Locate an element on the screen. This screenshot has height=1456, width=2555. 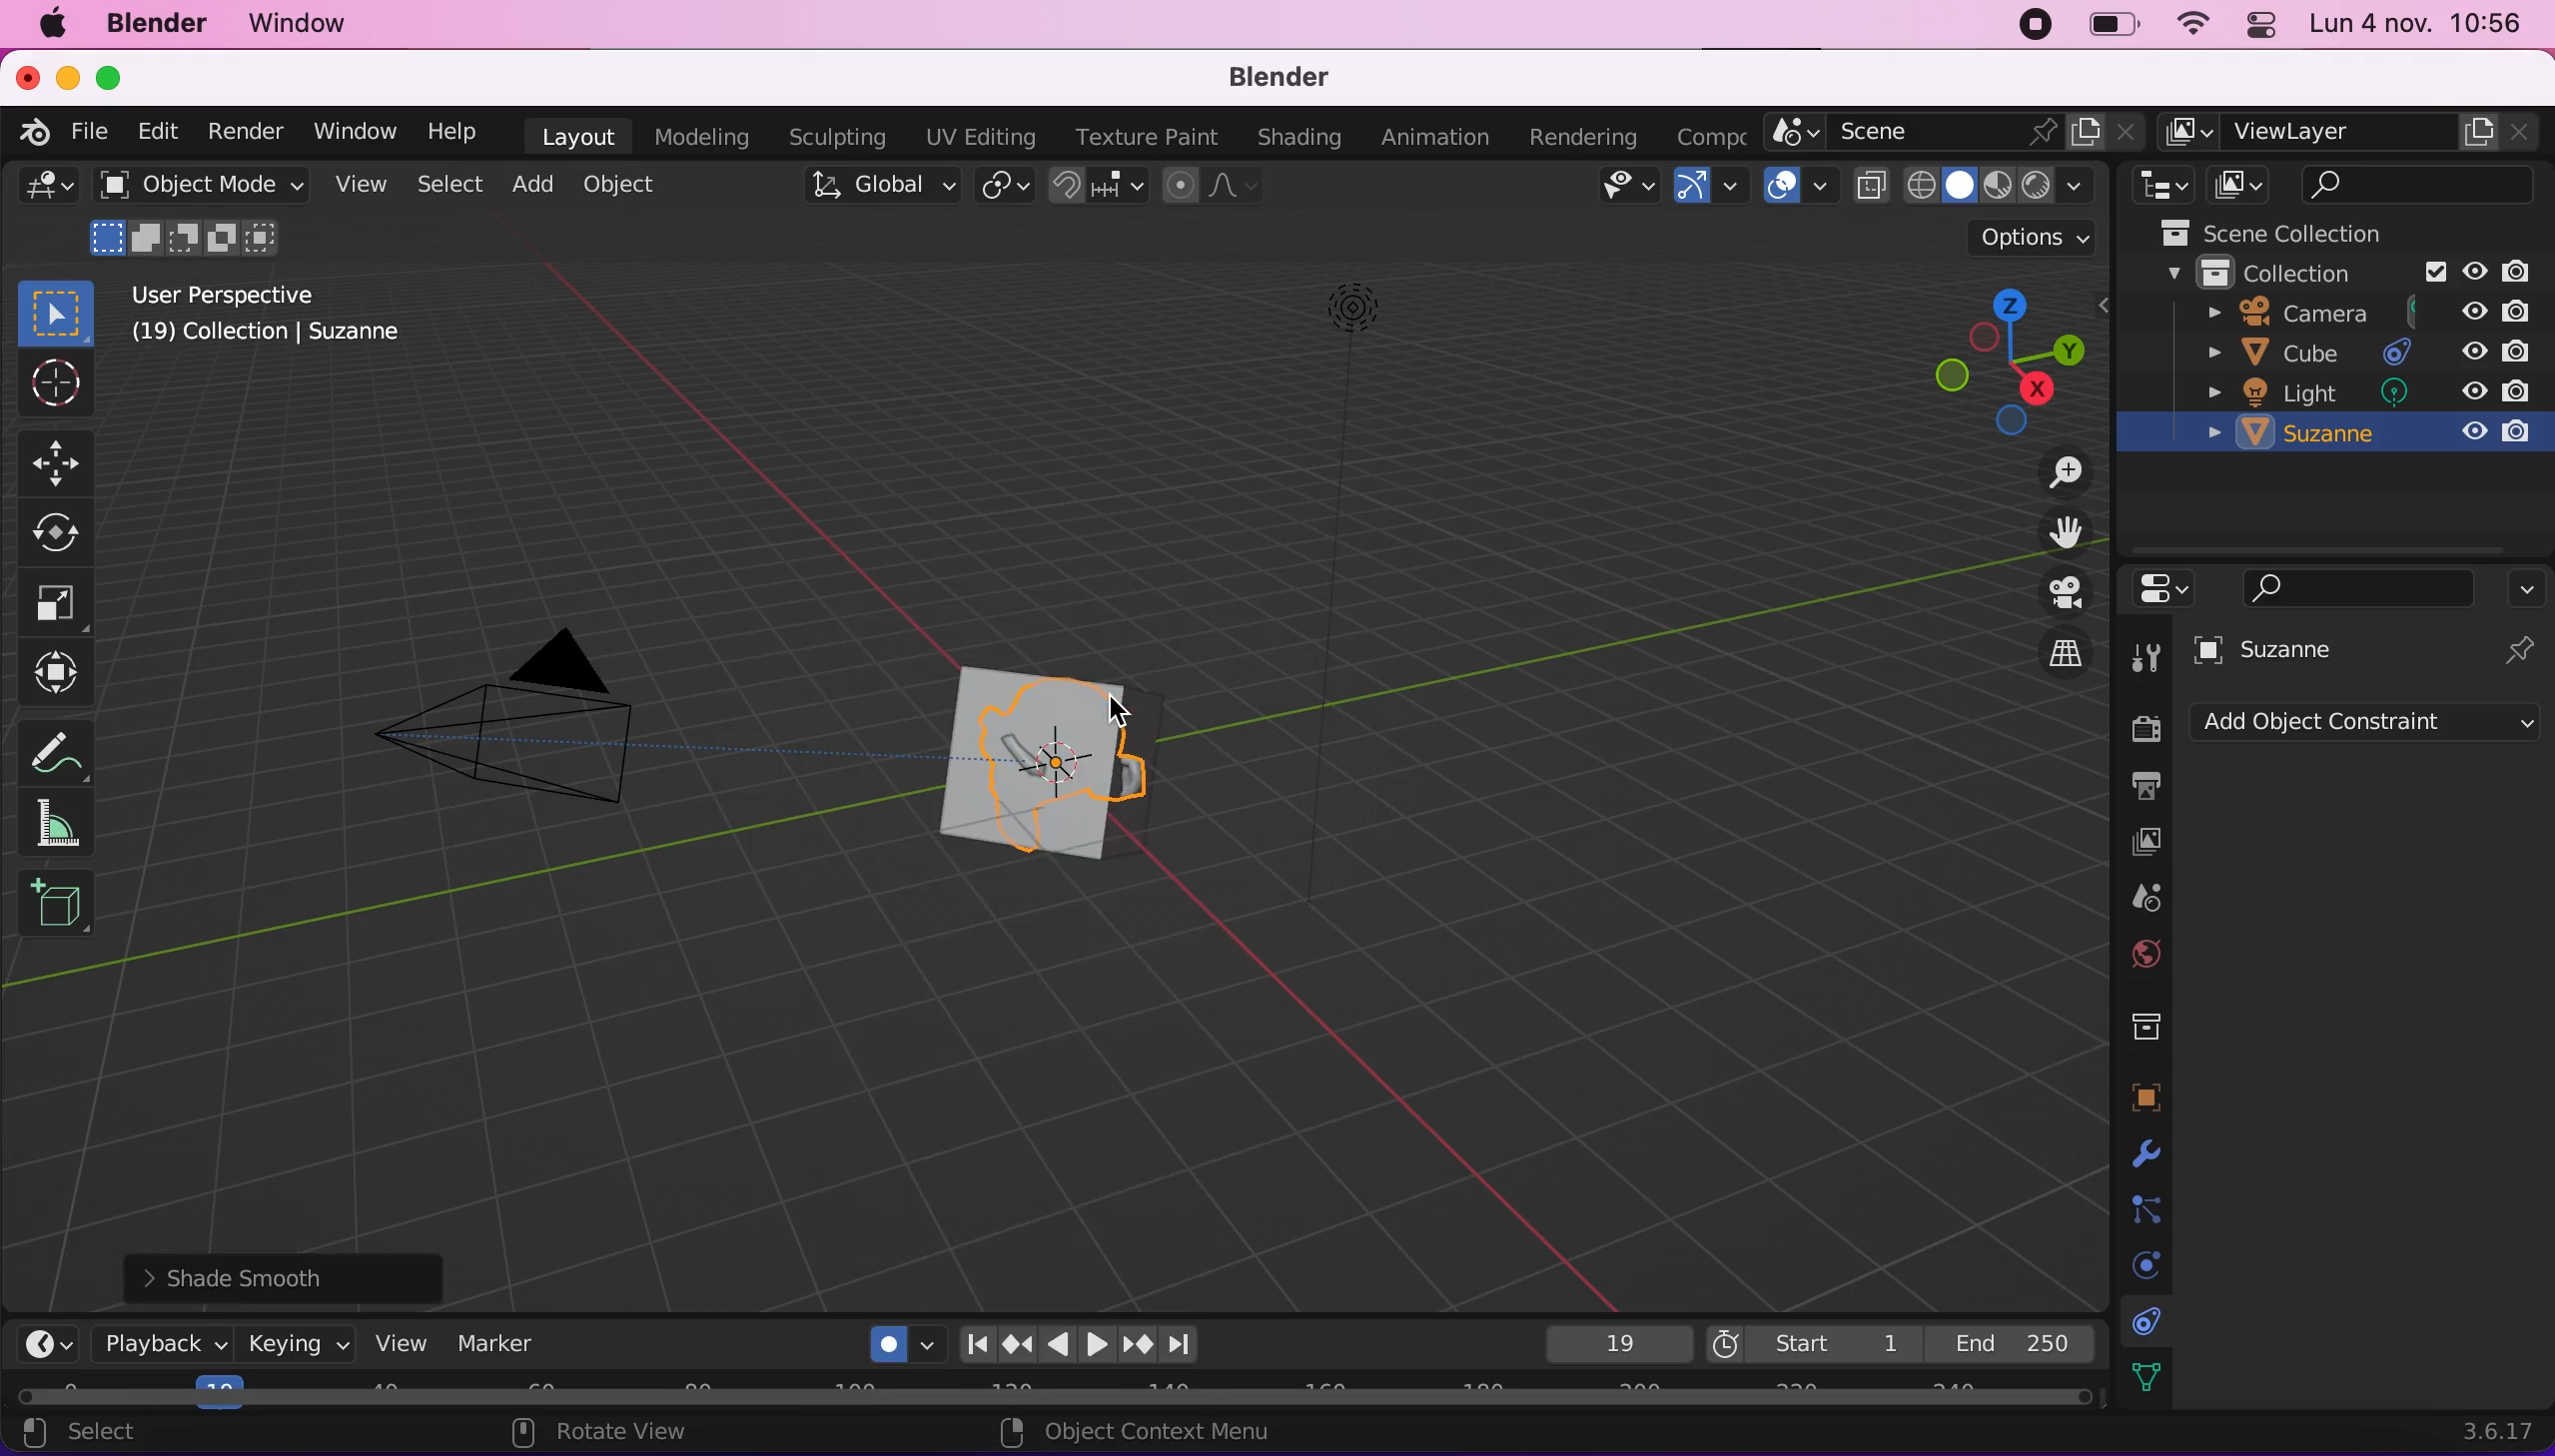
modeling is located at coordinates (703, 137).